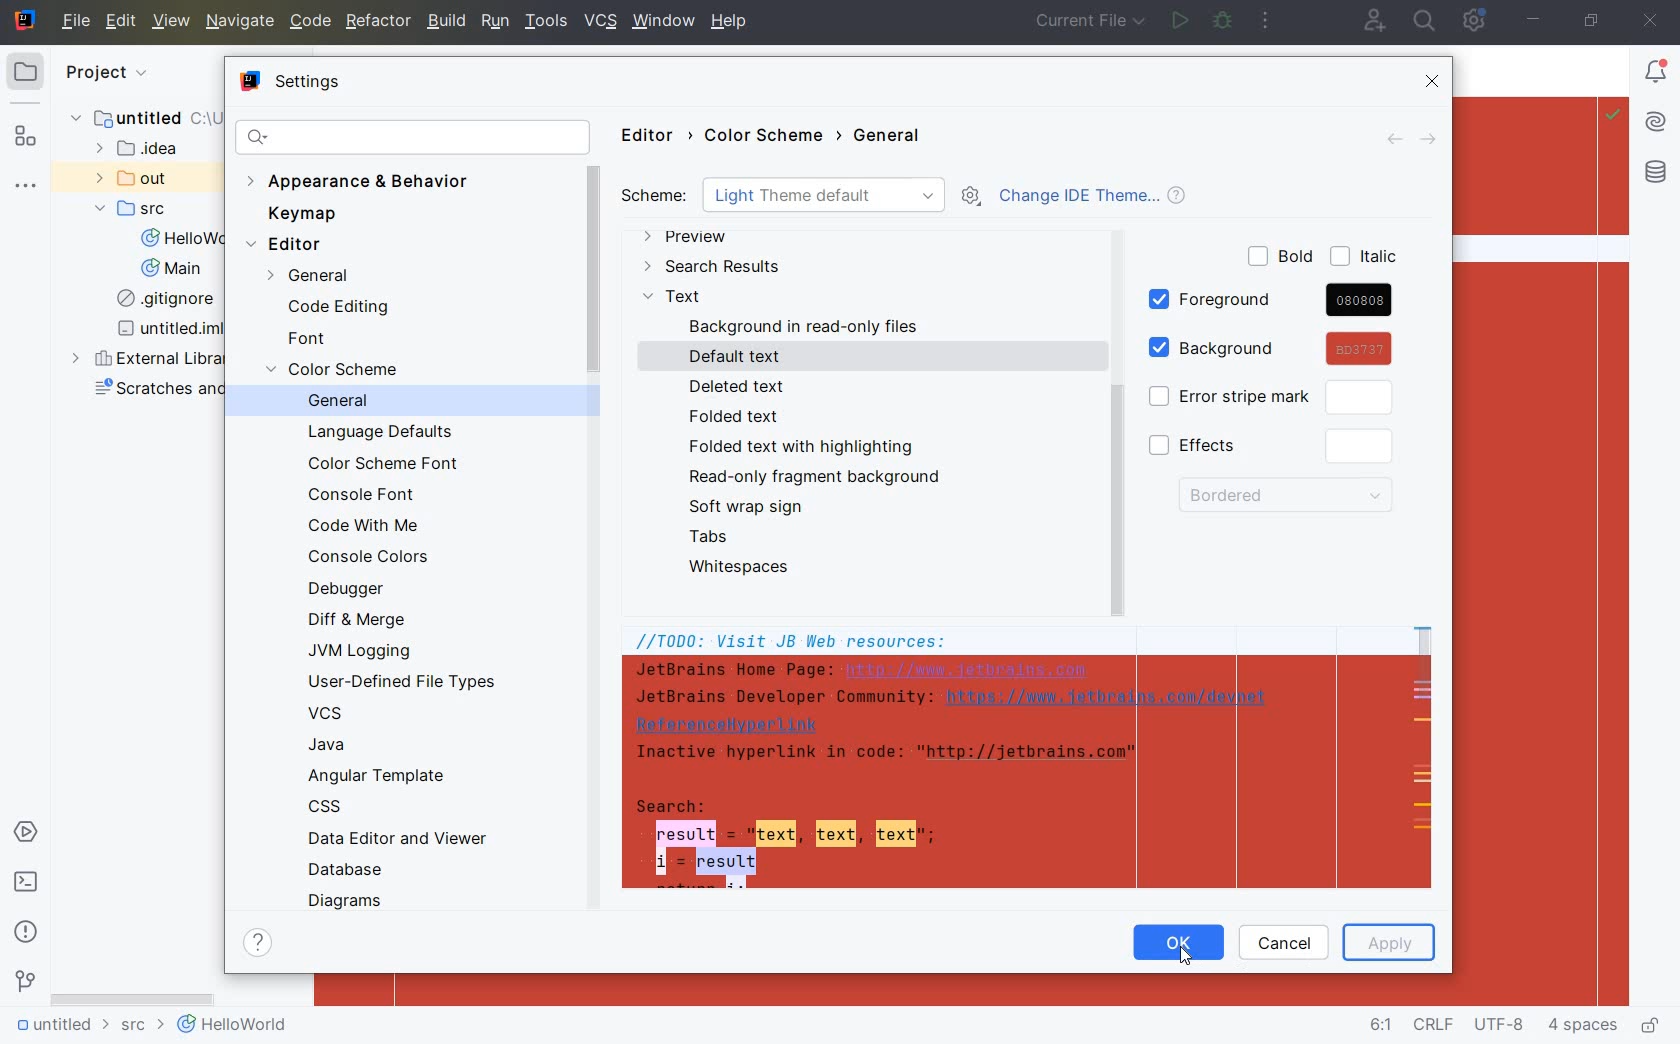 This screenshot has height=1044, width=1680. What do you see at coordinates (139, 121) in the screenshot?
I see `untitled` at bounding box center [139, 121].